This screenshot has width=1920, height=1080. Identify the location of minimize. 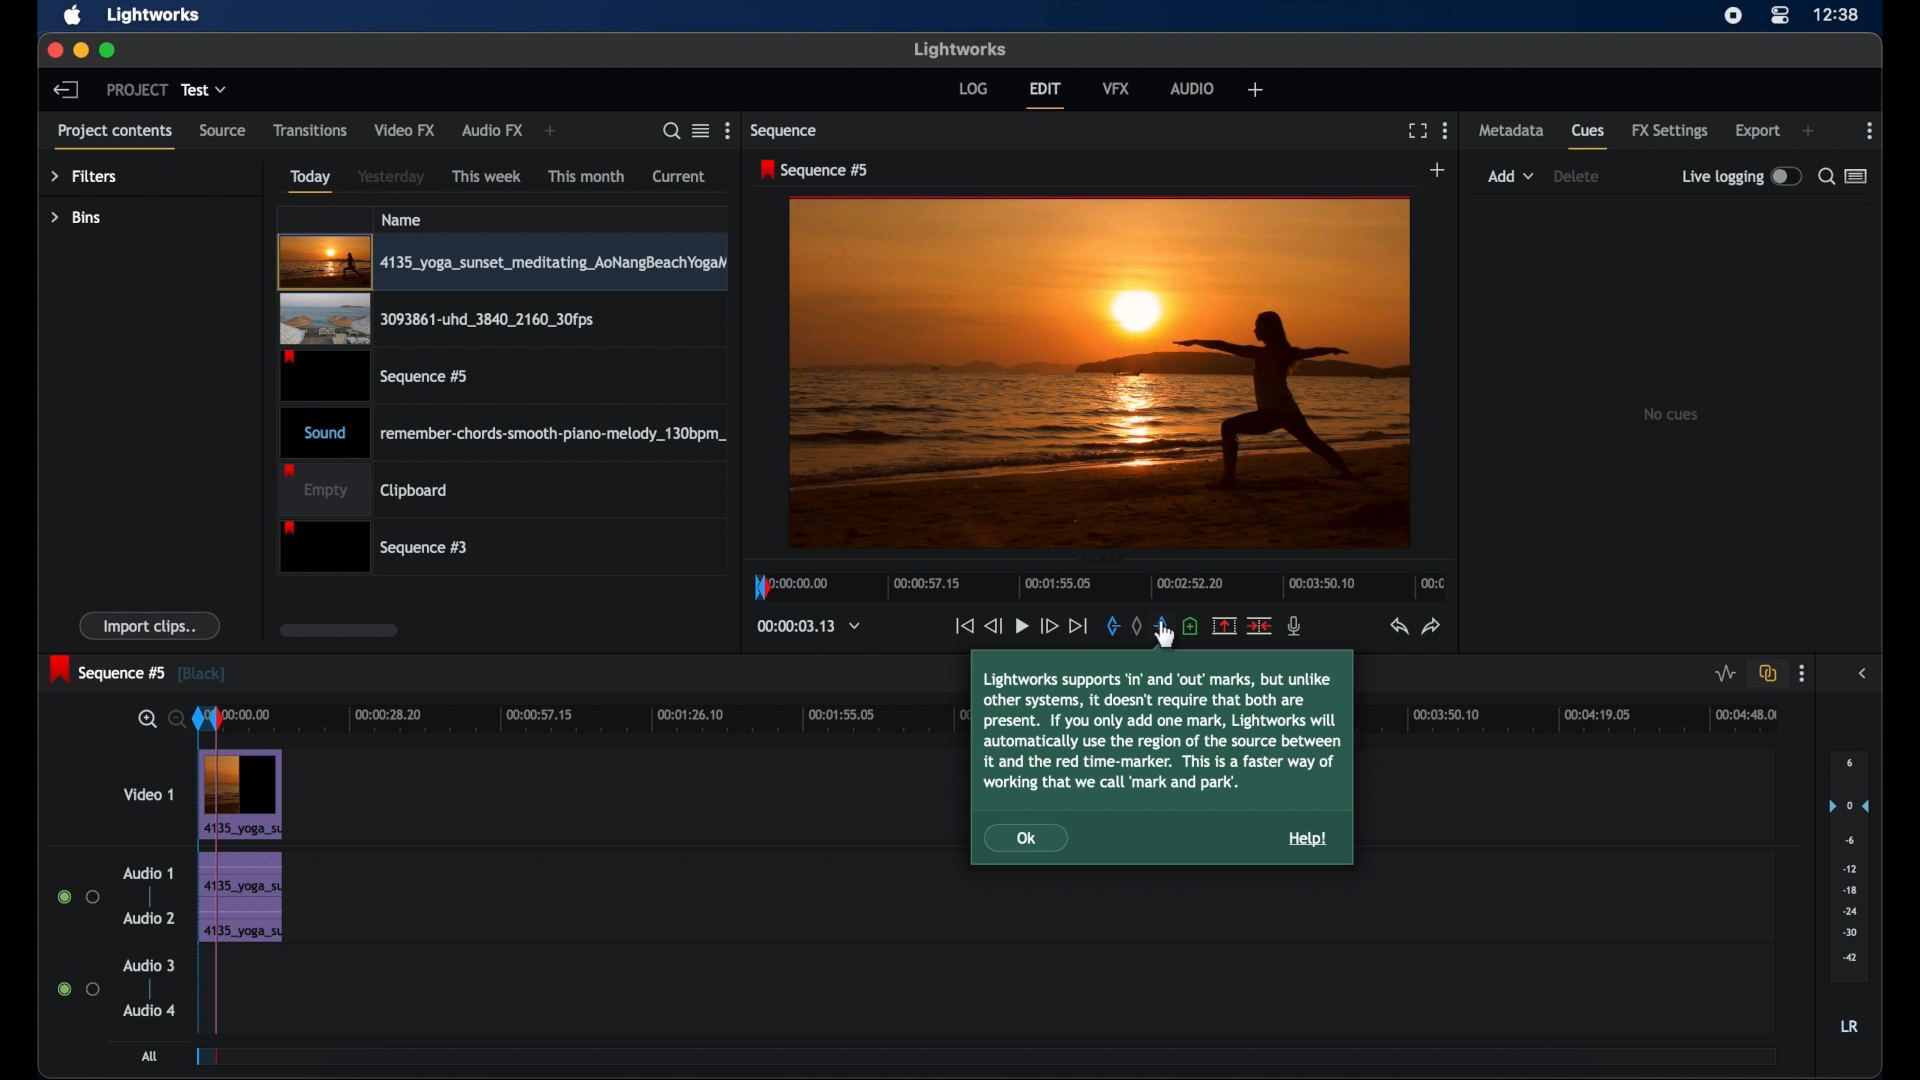
(82, 50).